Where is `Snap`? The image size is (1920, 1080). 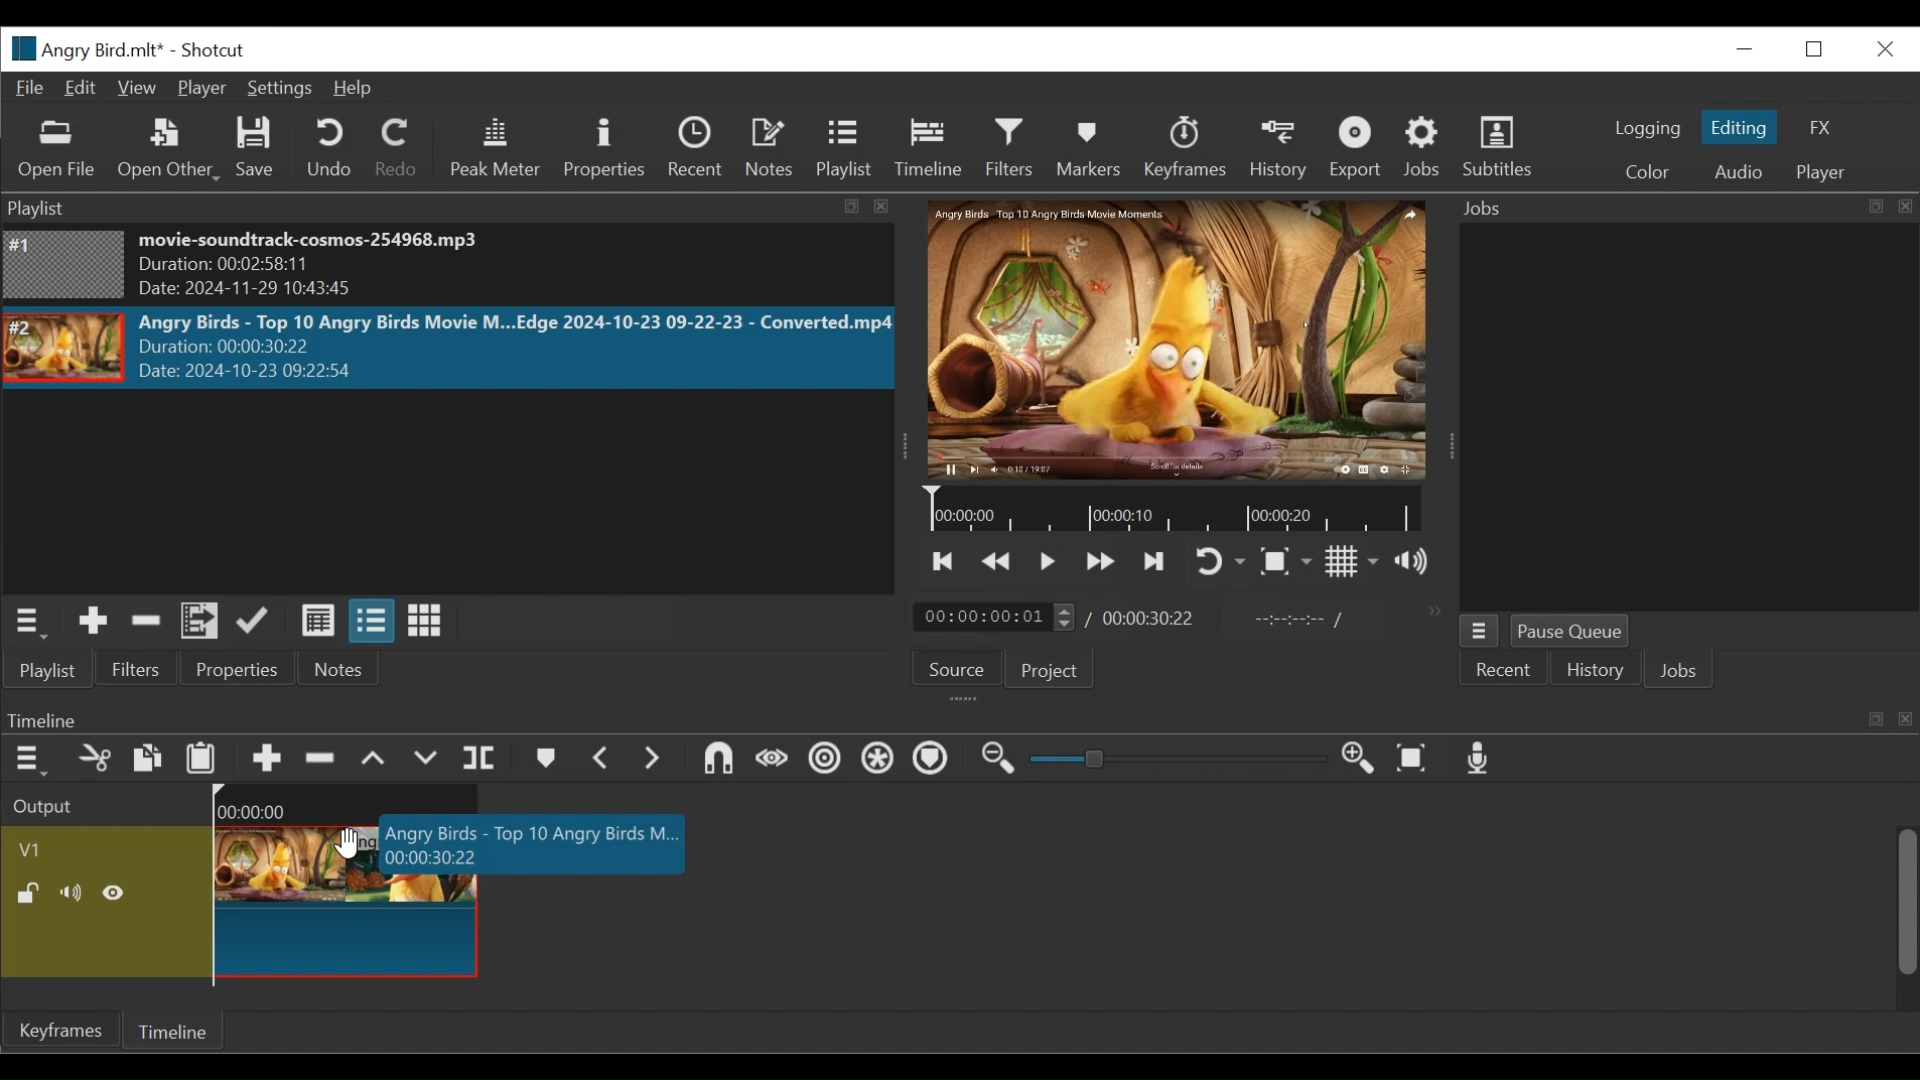
Snap is located at coordinates (715, 761).